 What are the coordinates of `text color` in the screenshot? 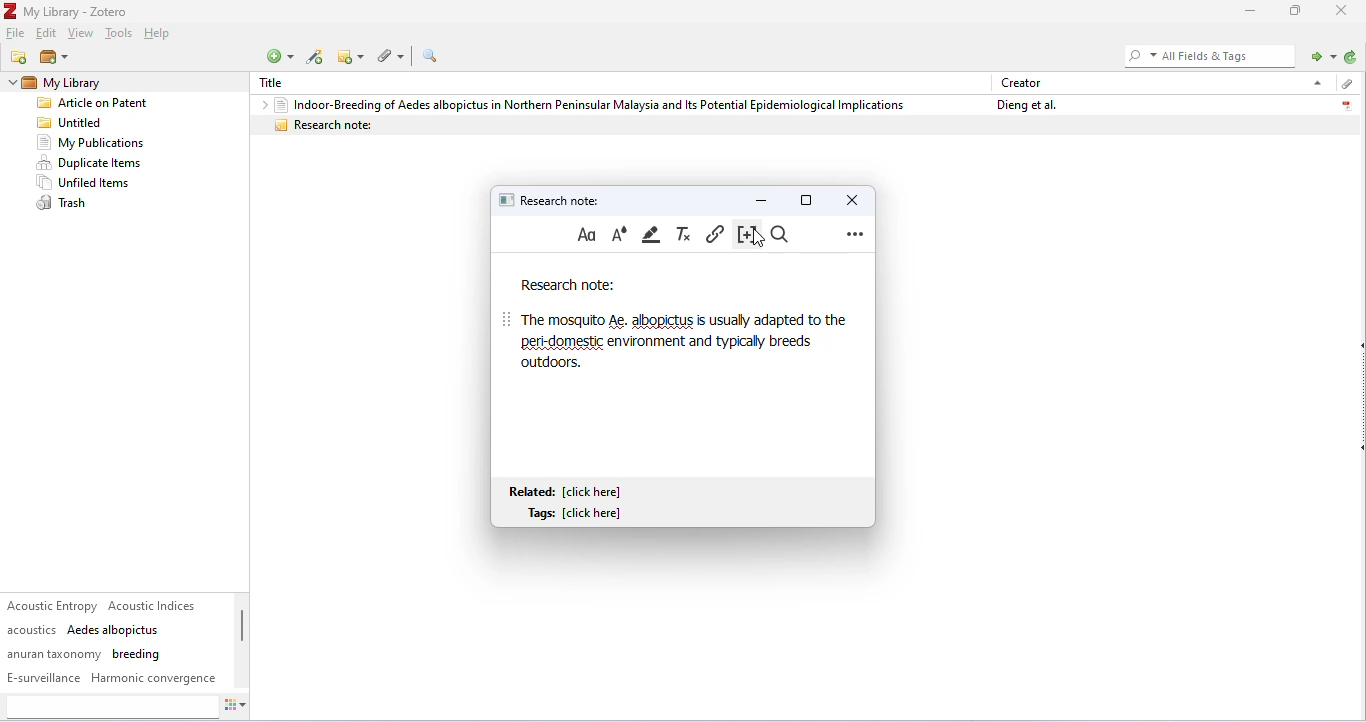 It's located at (619, 234).